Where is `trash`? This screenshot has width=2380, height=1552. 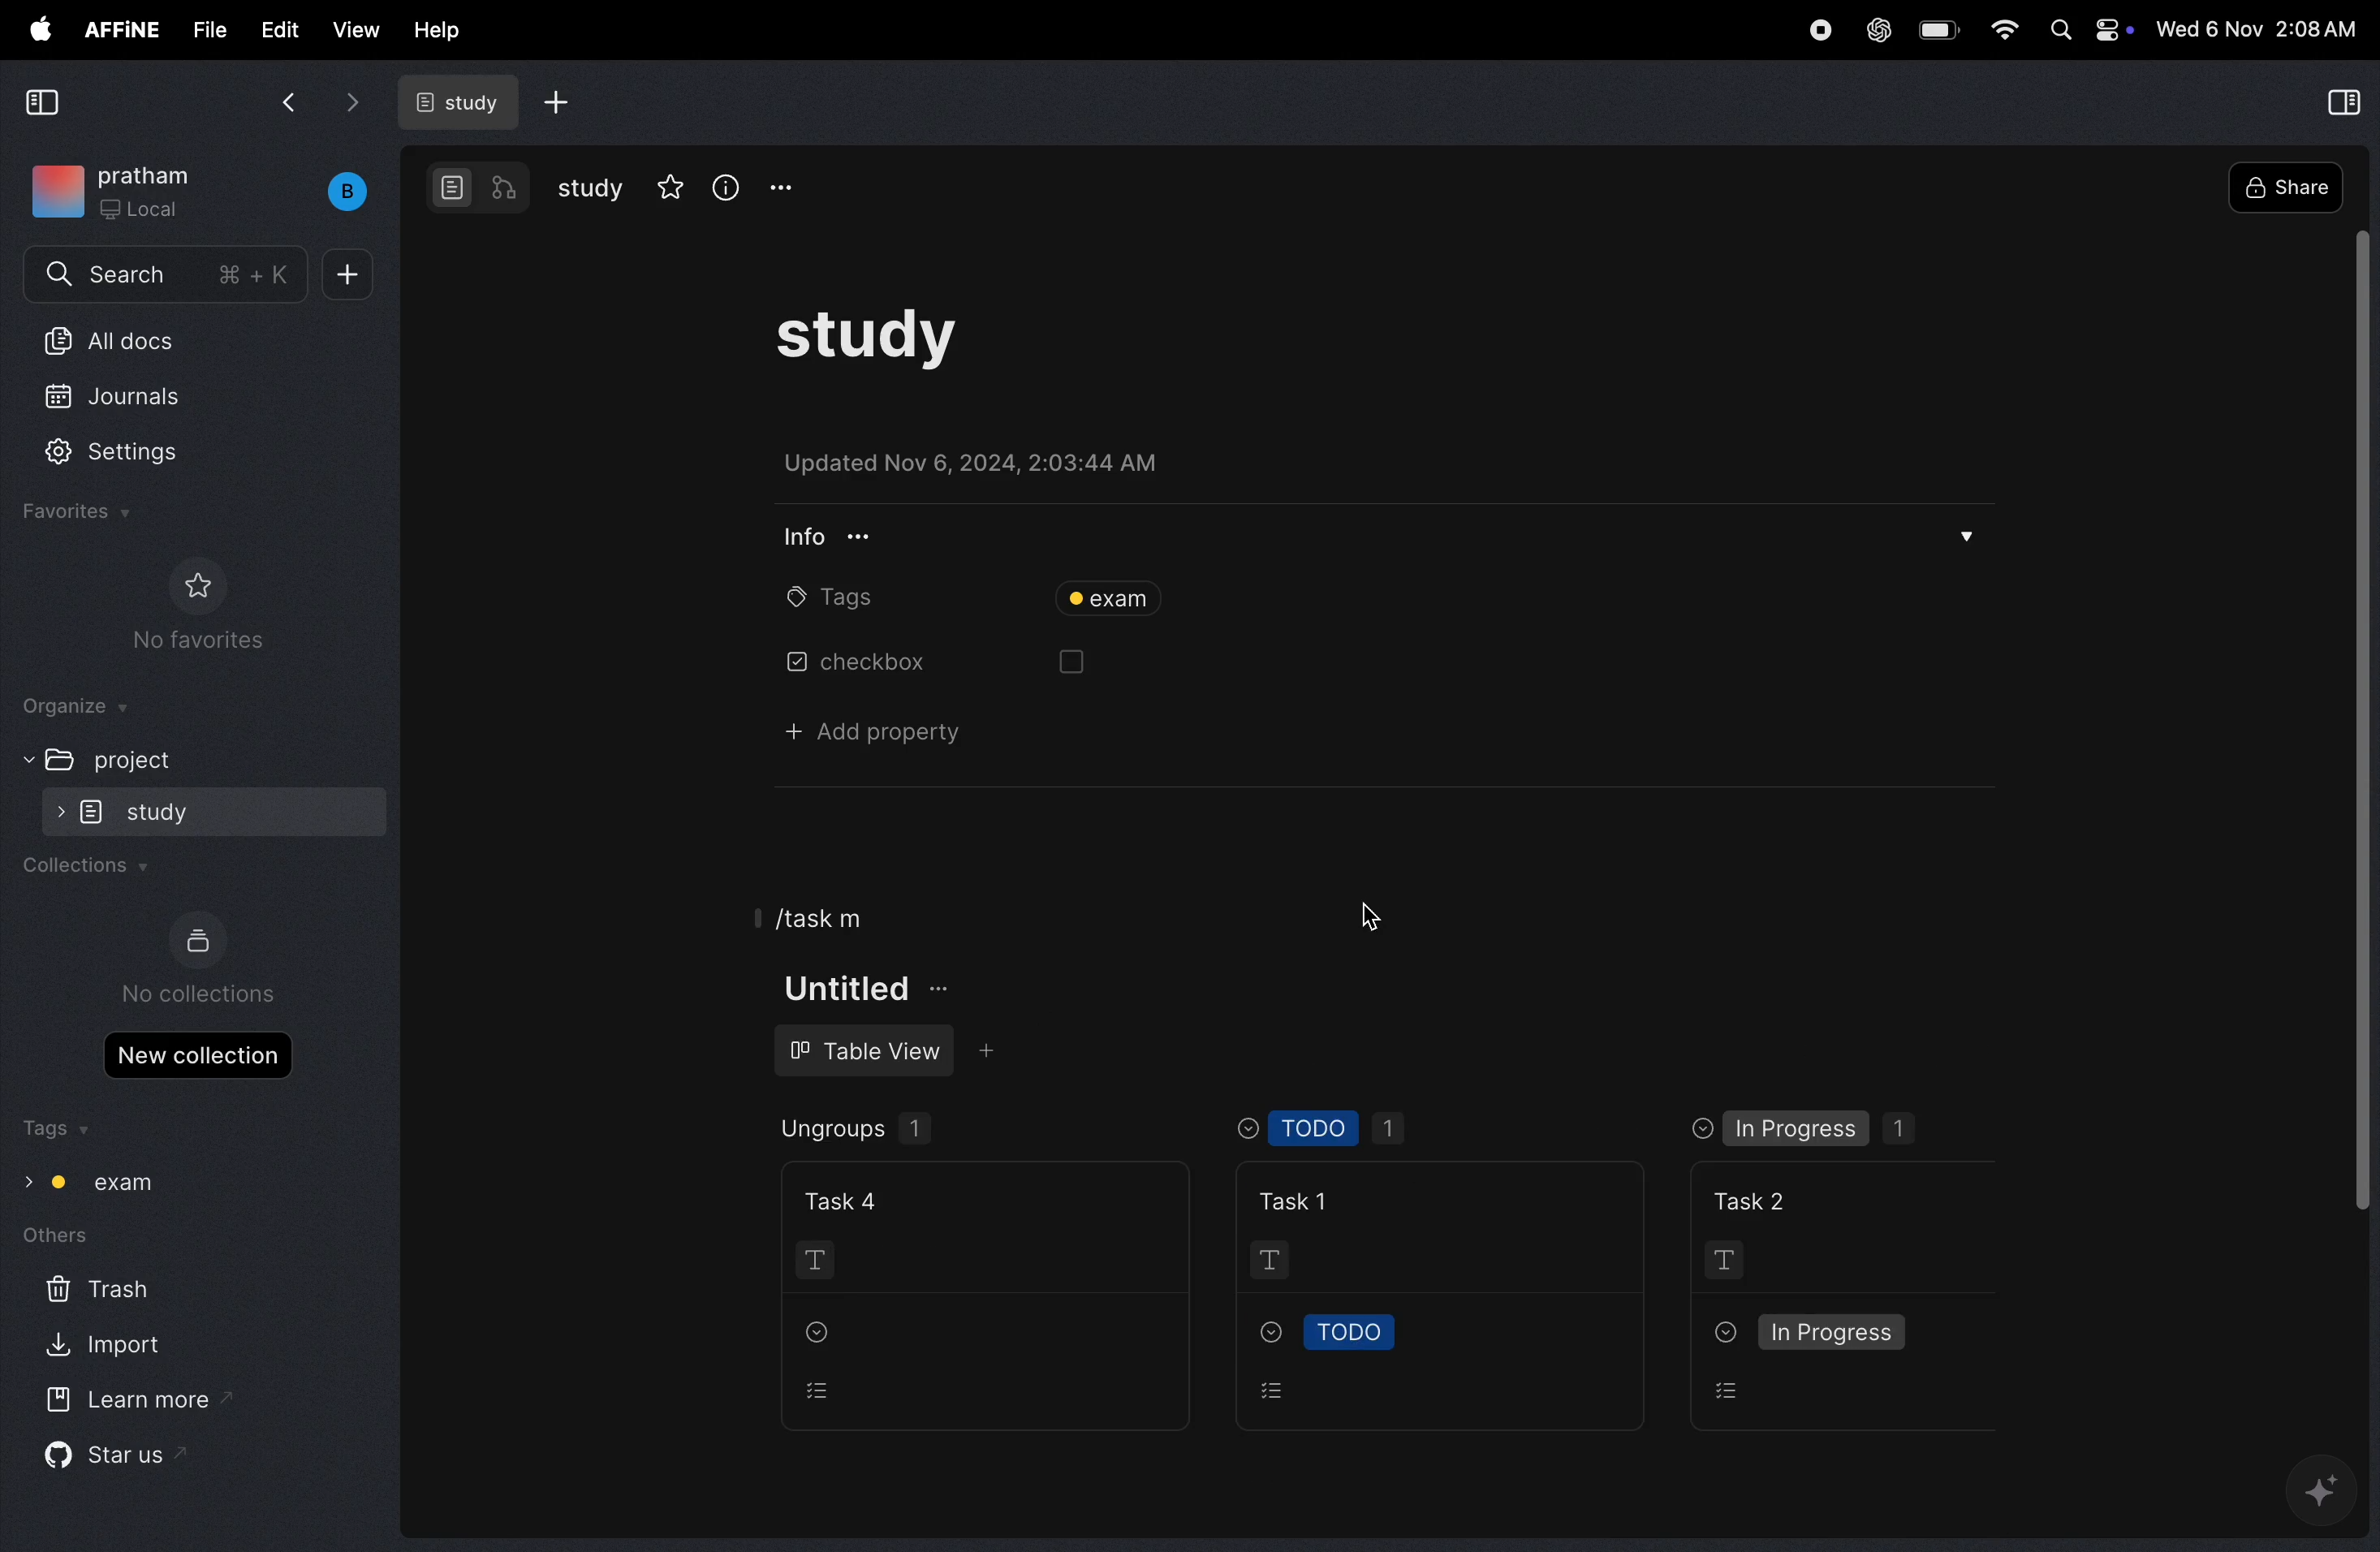 trash is located at coordinates (91, 1291).